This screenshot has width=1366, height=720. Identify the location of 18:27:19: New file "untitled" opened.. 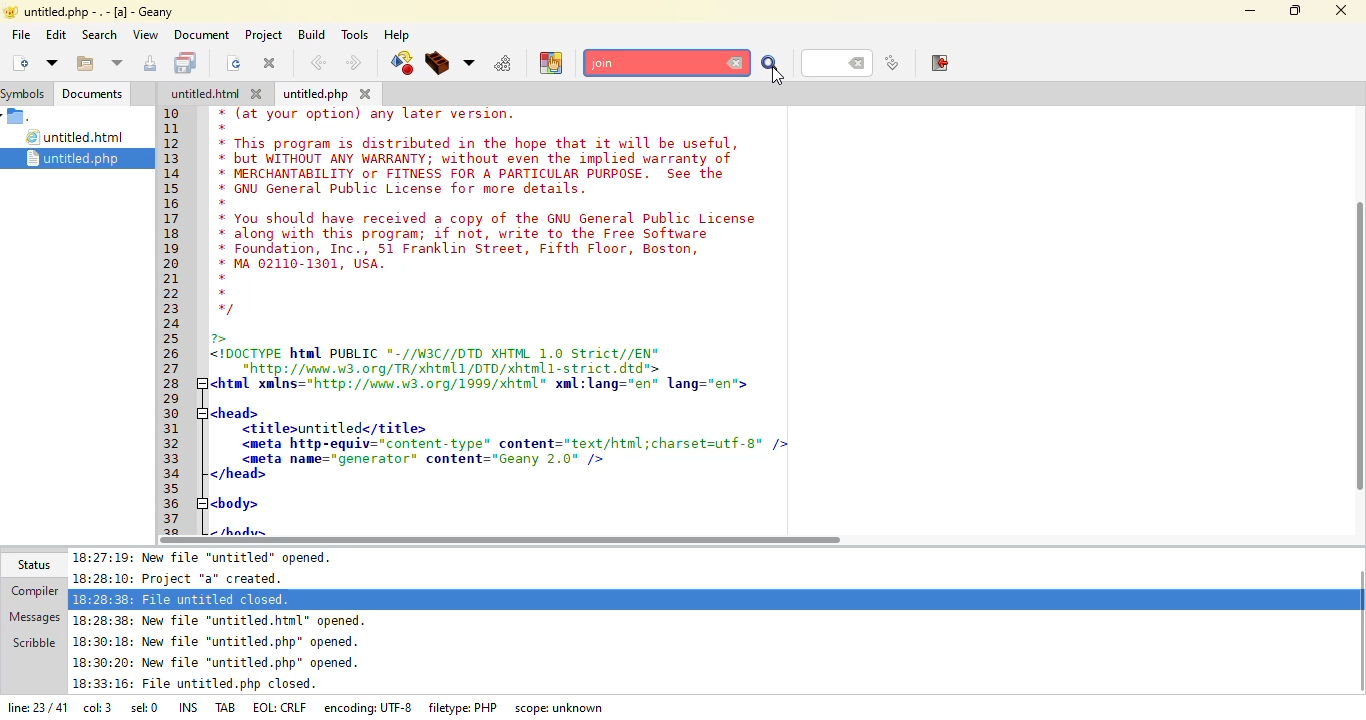
(210, 557).